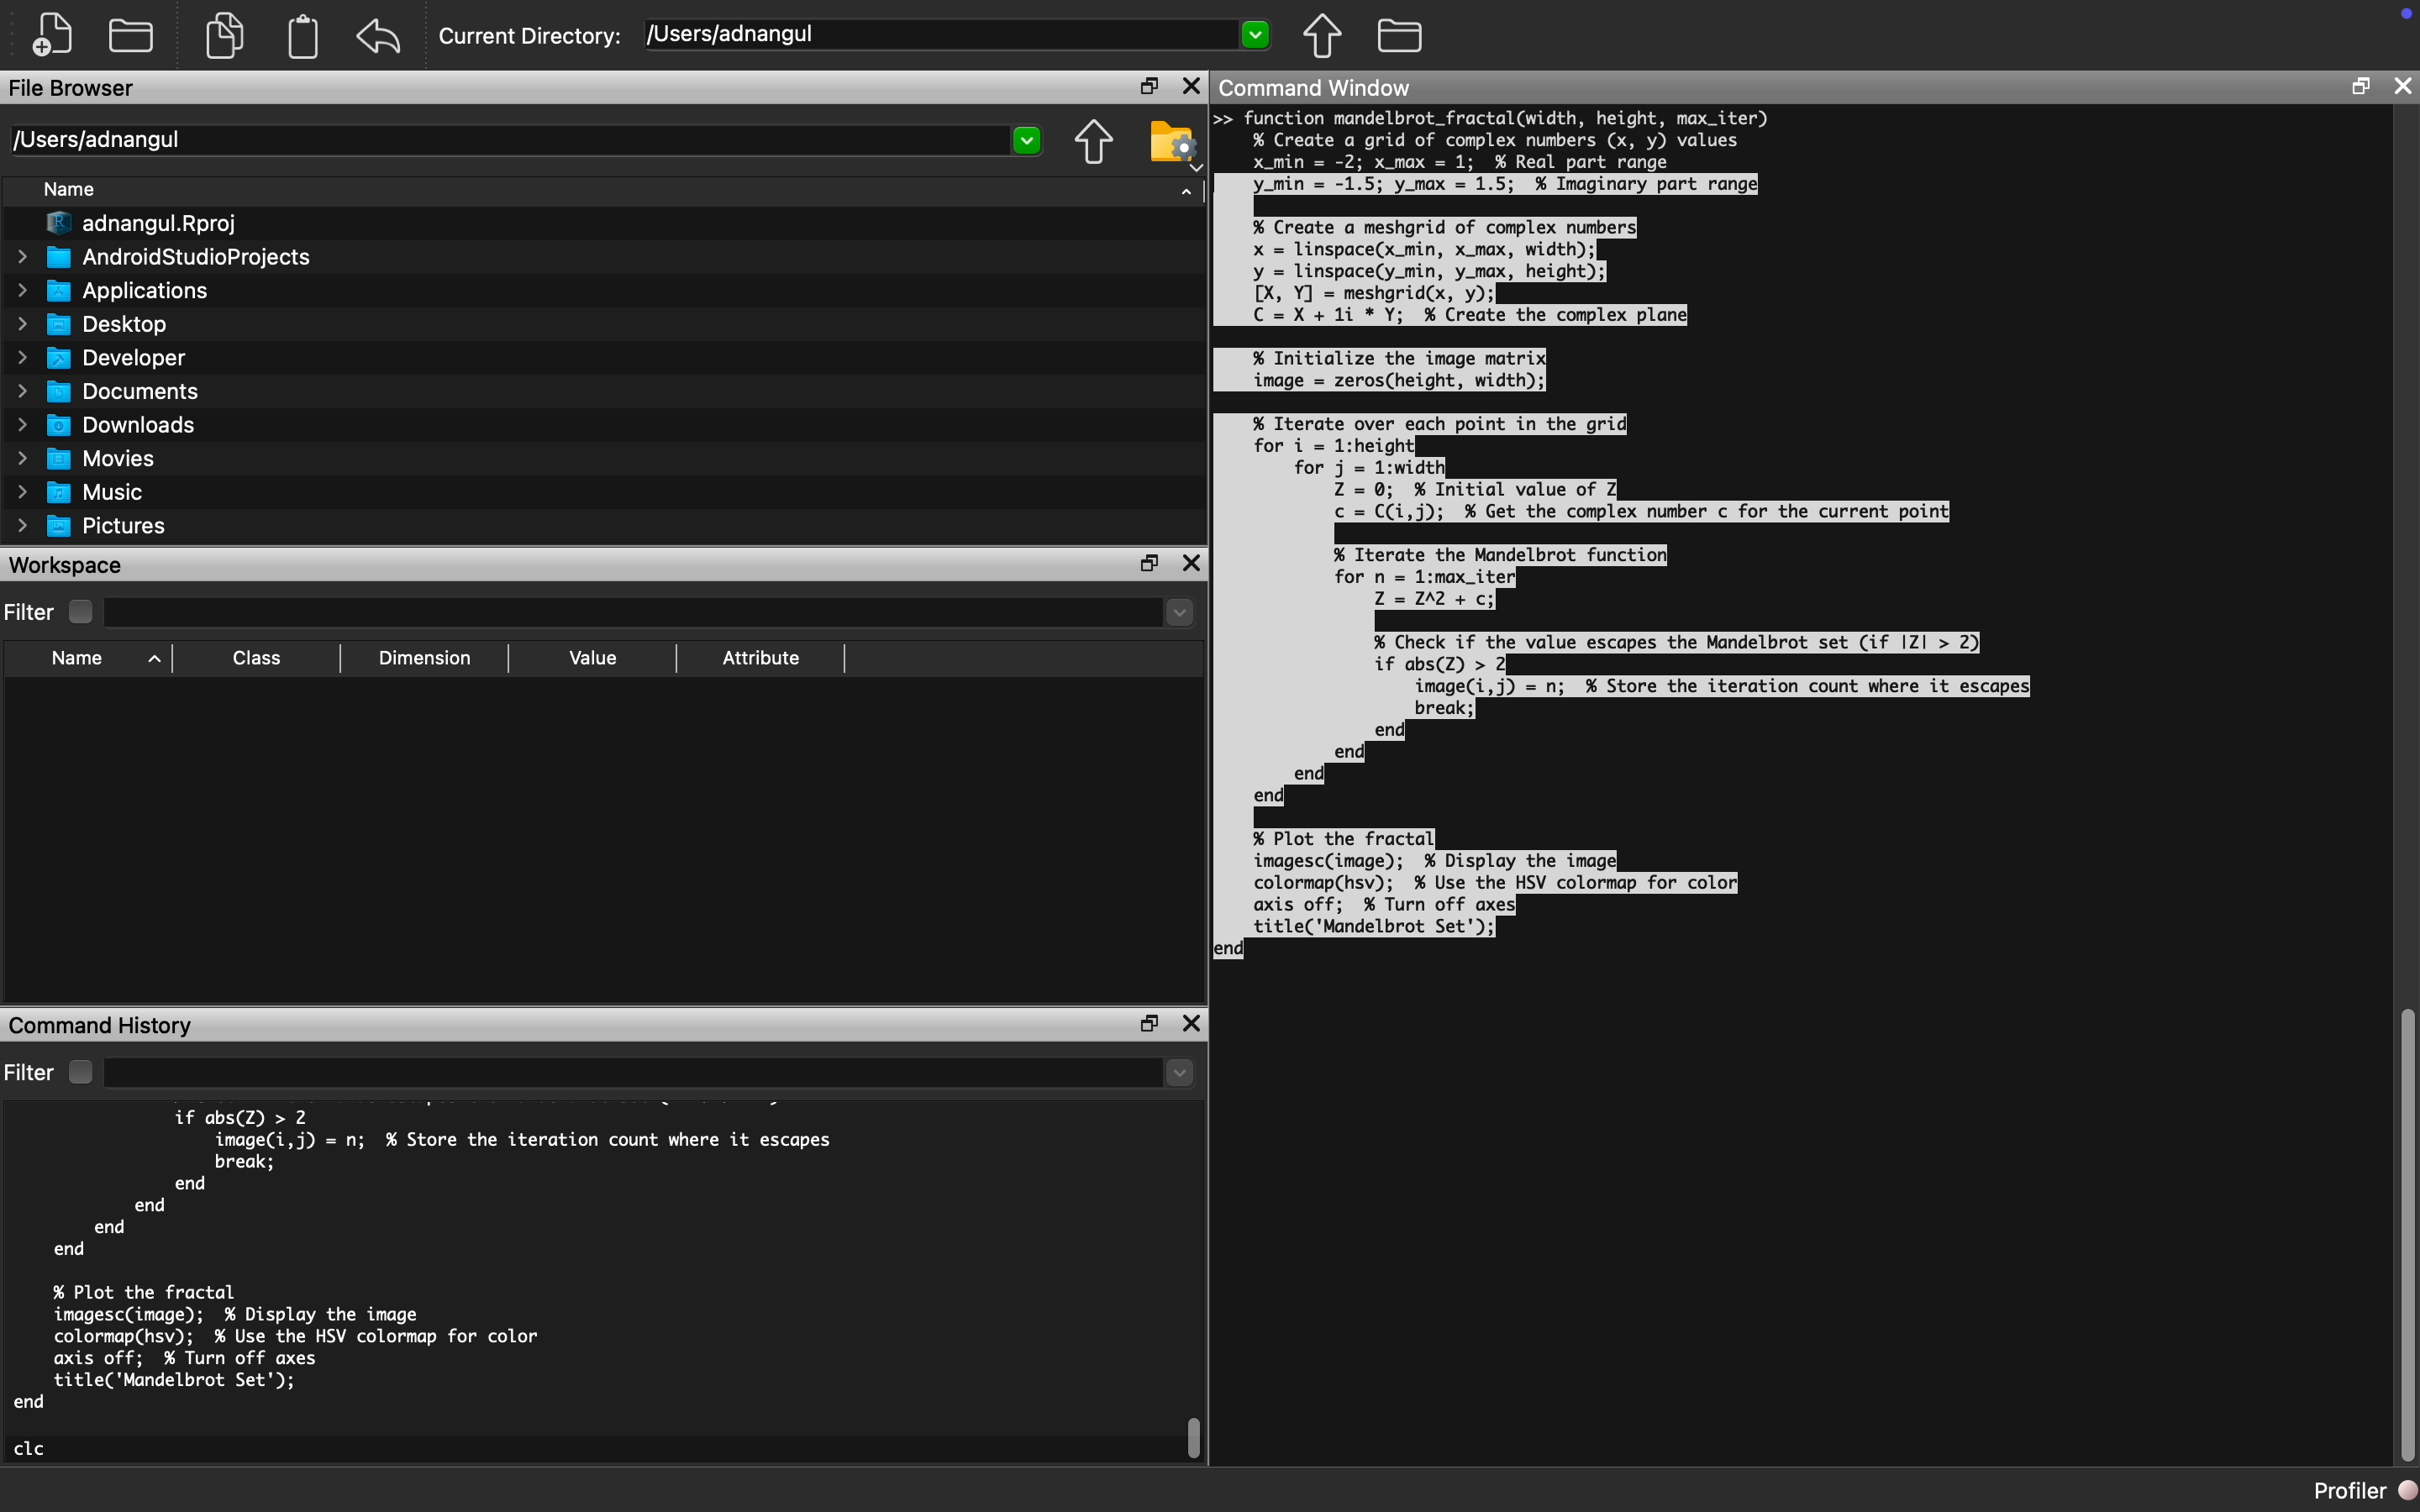  Describe the element at coordinates (534, 35) in the screenshot. I see `Current Directory:` at that location.